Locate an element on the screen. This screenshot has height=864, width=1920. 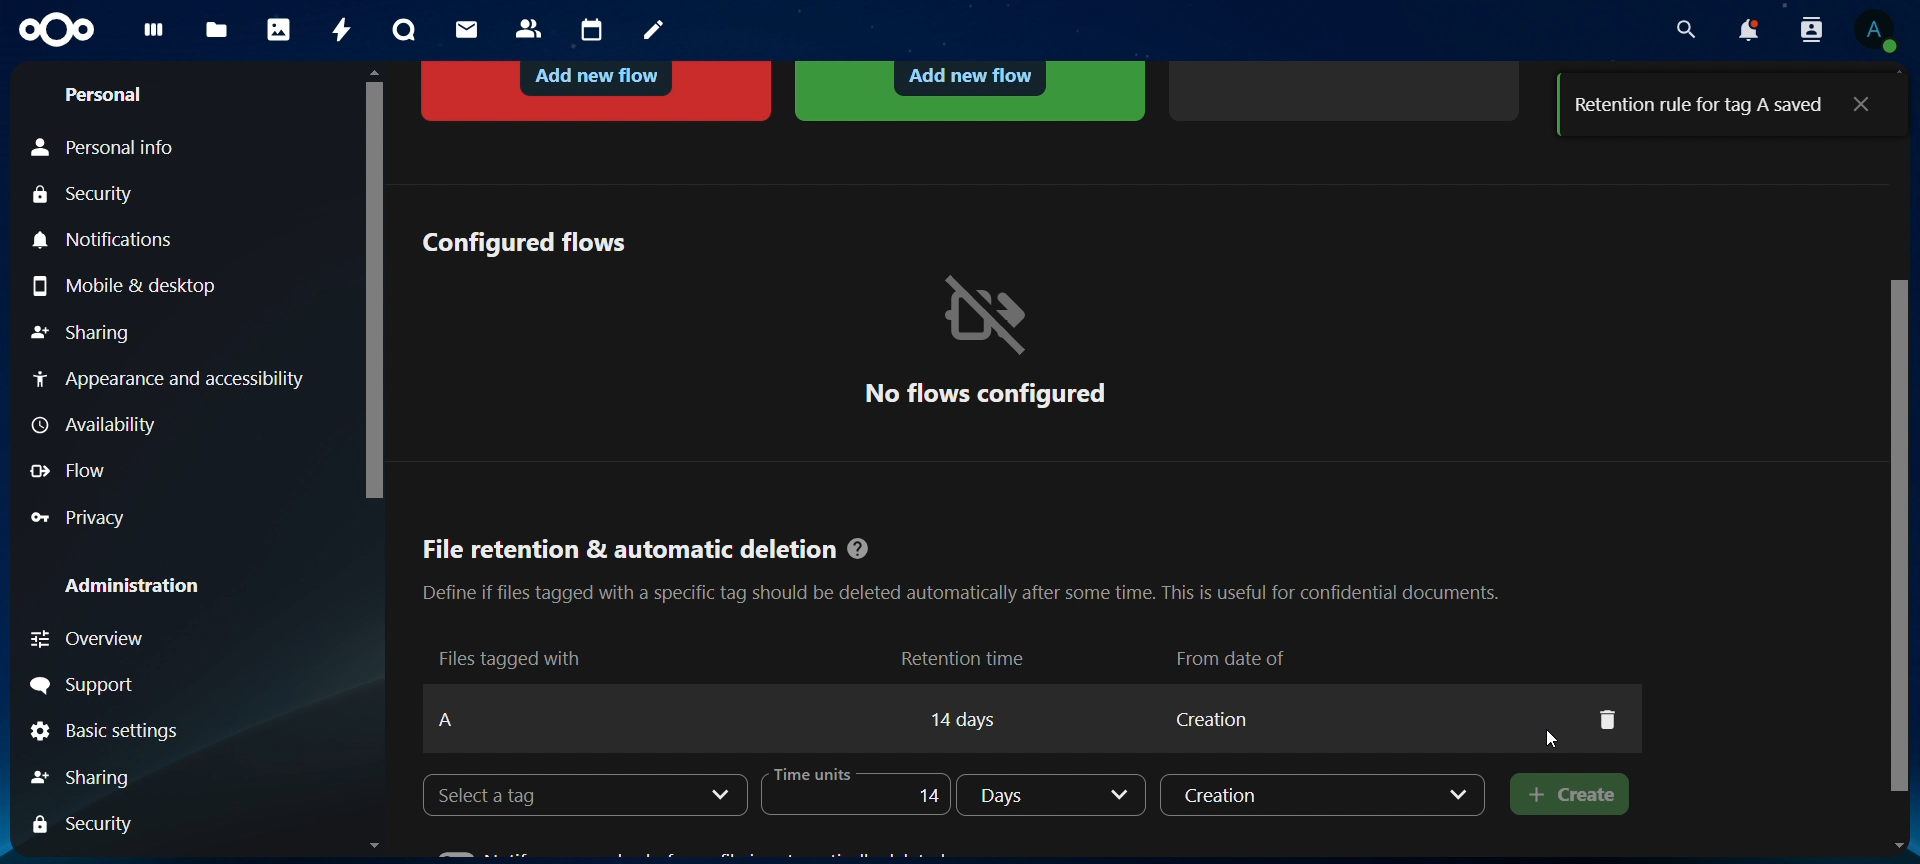
select a tag is located at coordinates (516, 796).